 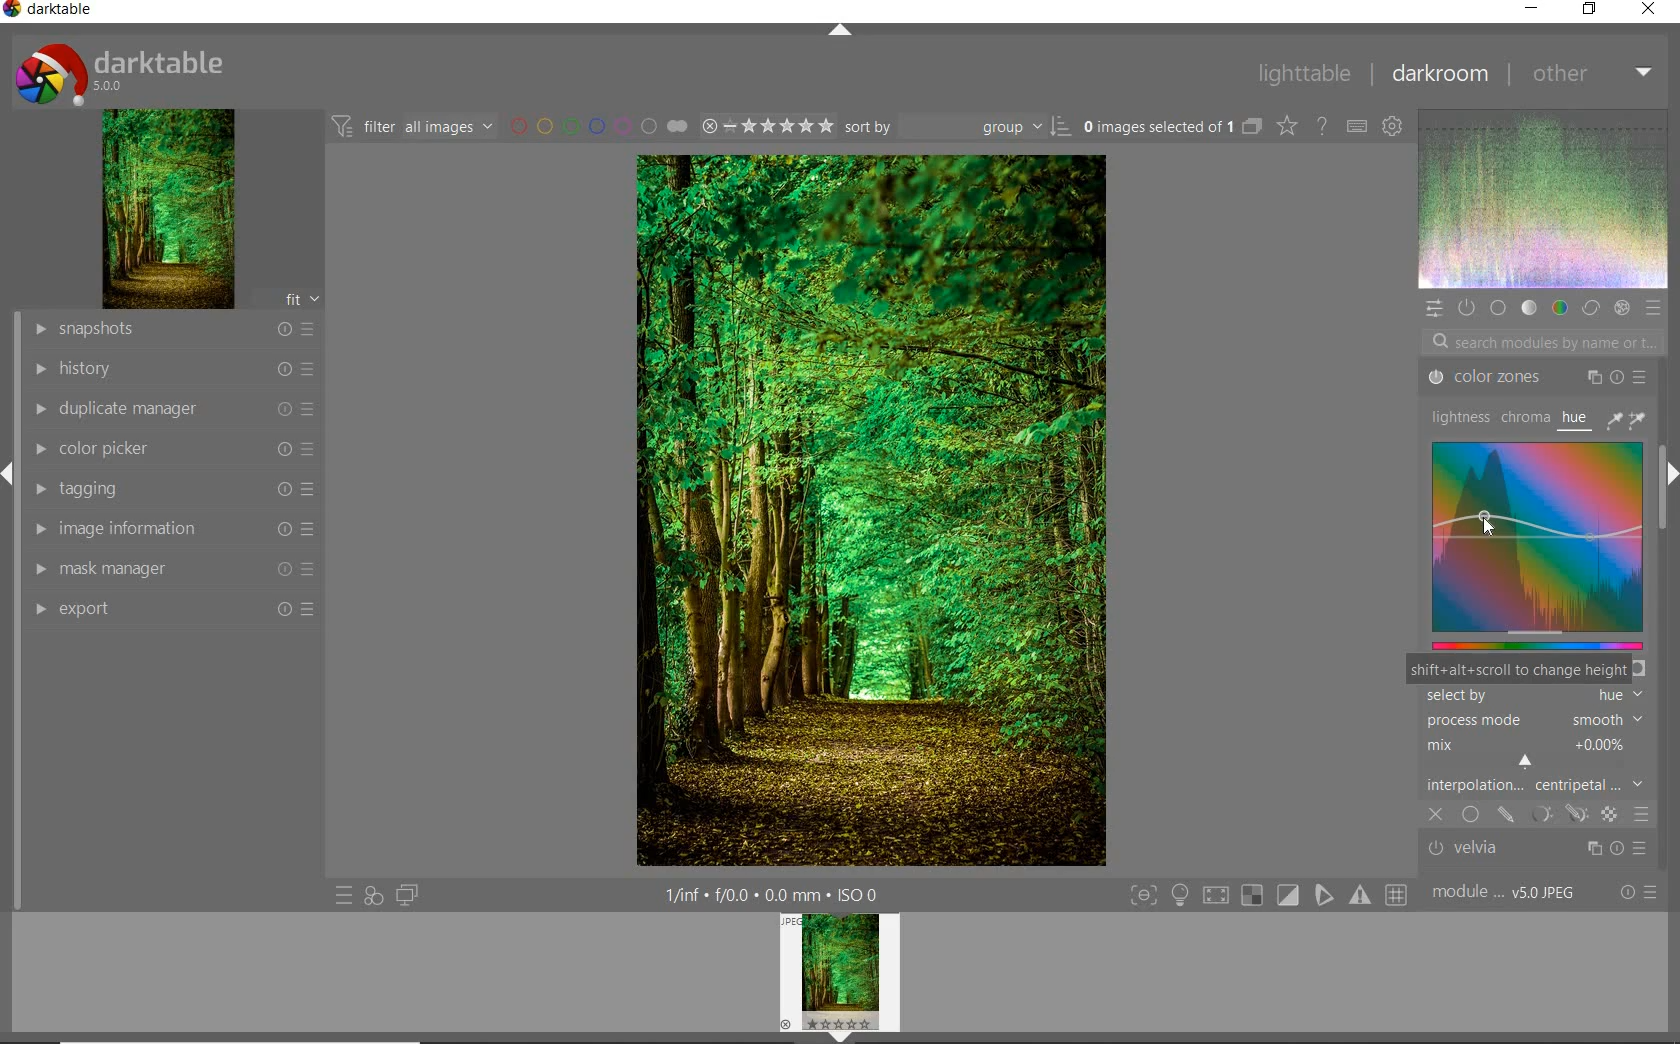 I want to click on TOGGLE MODES, so click(x=1267, y=896).